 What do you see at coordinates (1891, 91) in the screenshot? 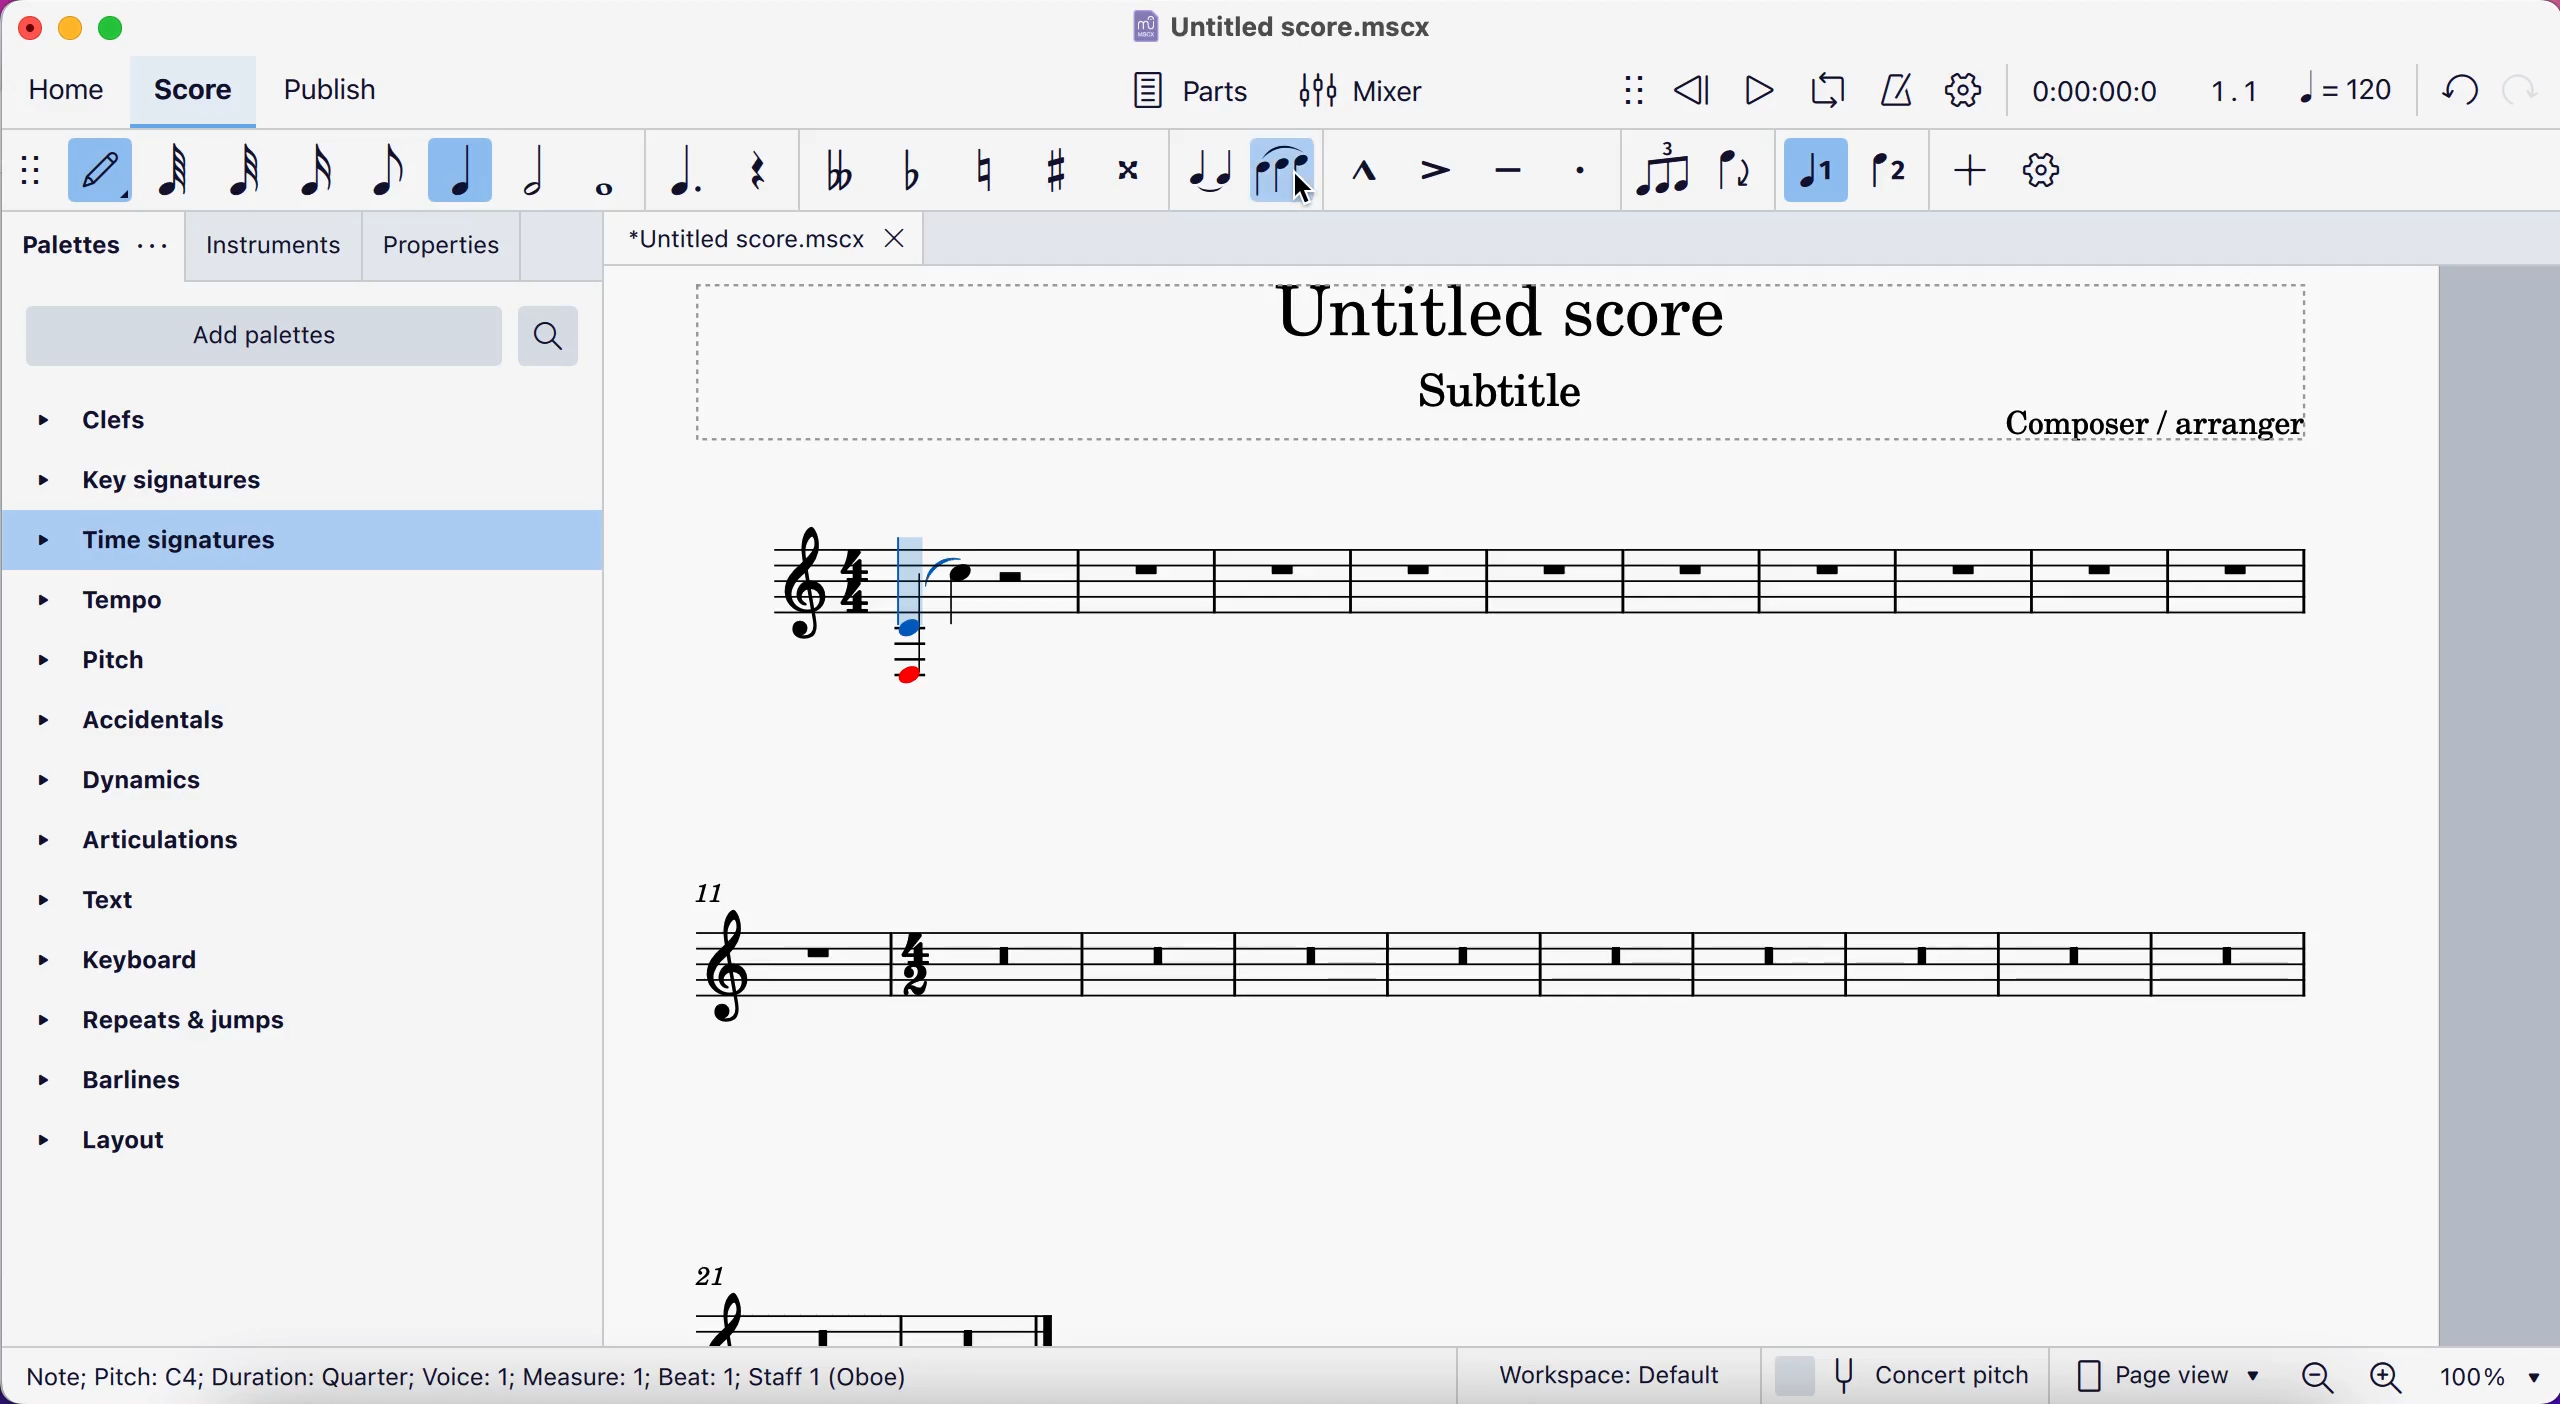
I see `metronome` at bounding box center [1891, 91].